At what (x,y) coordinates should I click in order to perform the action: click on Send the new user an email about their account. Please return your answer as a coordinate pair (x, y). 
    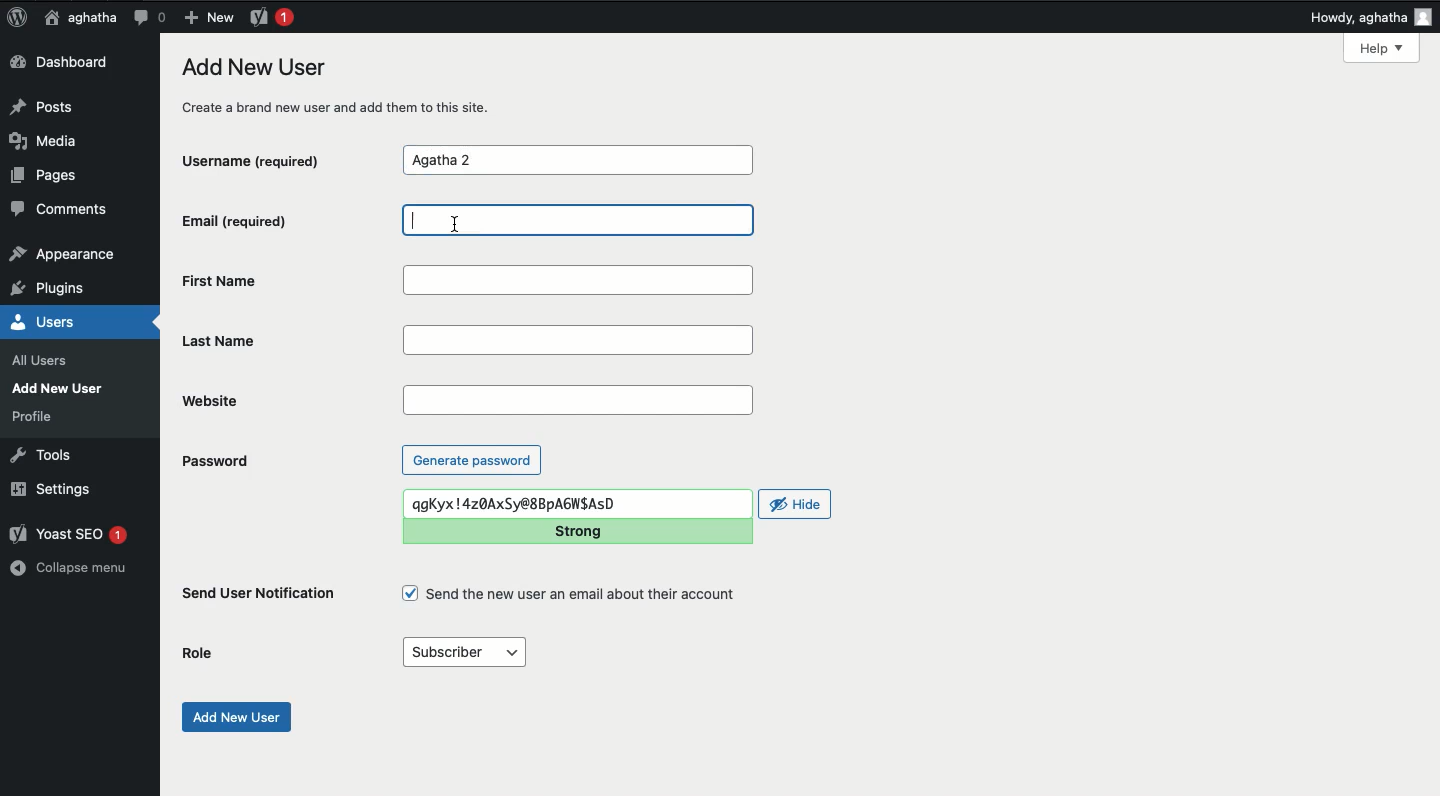
    Looking at the image, I should click on (572, 594).